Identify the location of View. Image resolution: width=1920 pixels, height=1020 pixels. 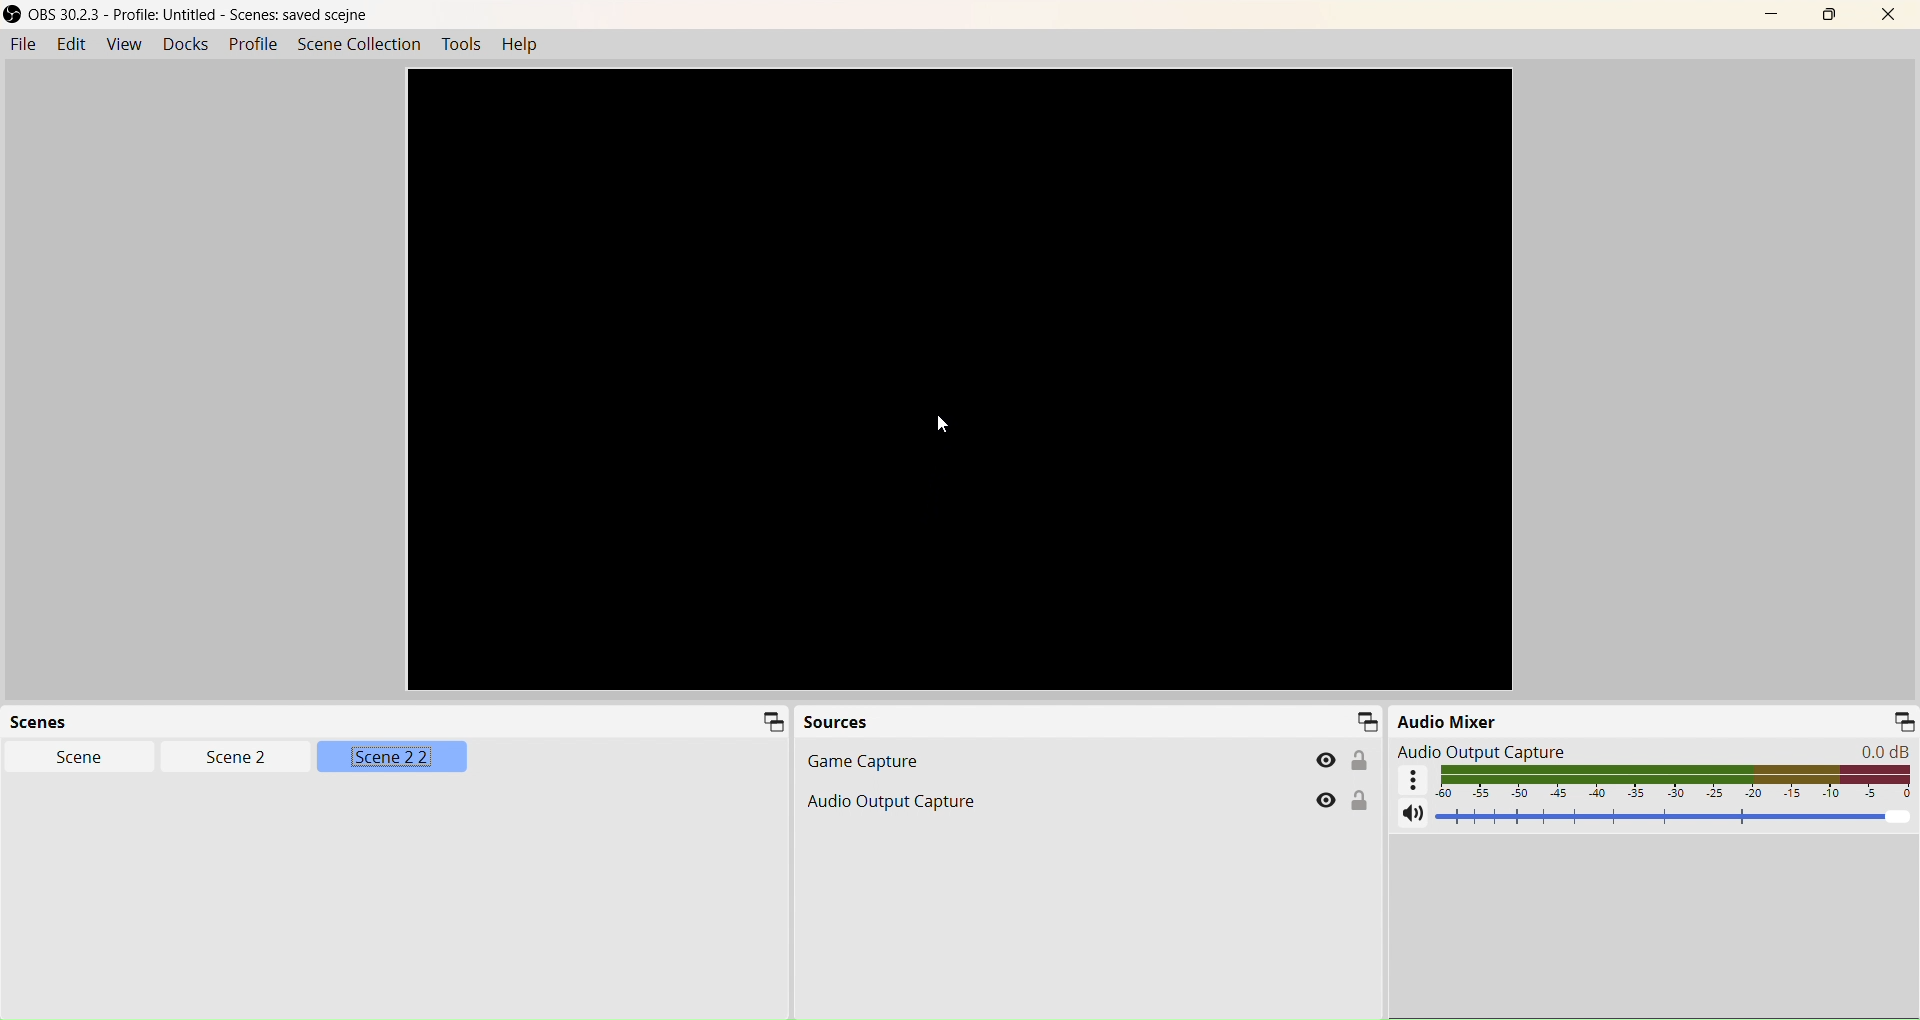
(123, 43).